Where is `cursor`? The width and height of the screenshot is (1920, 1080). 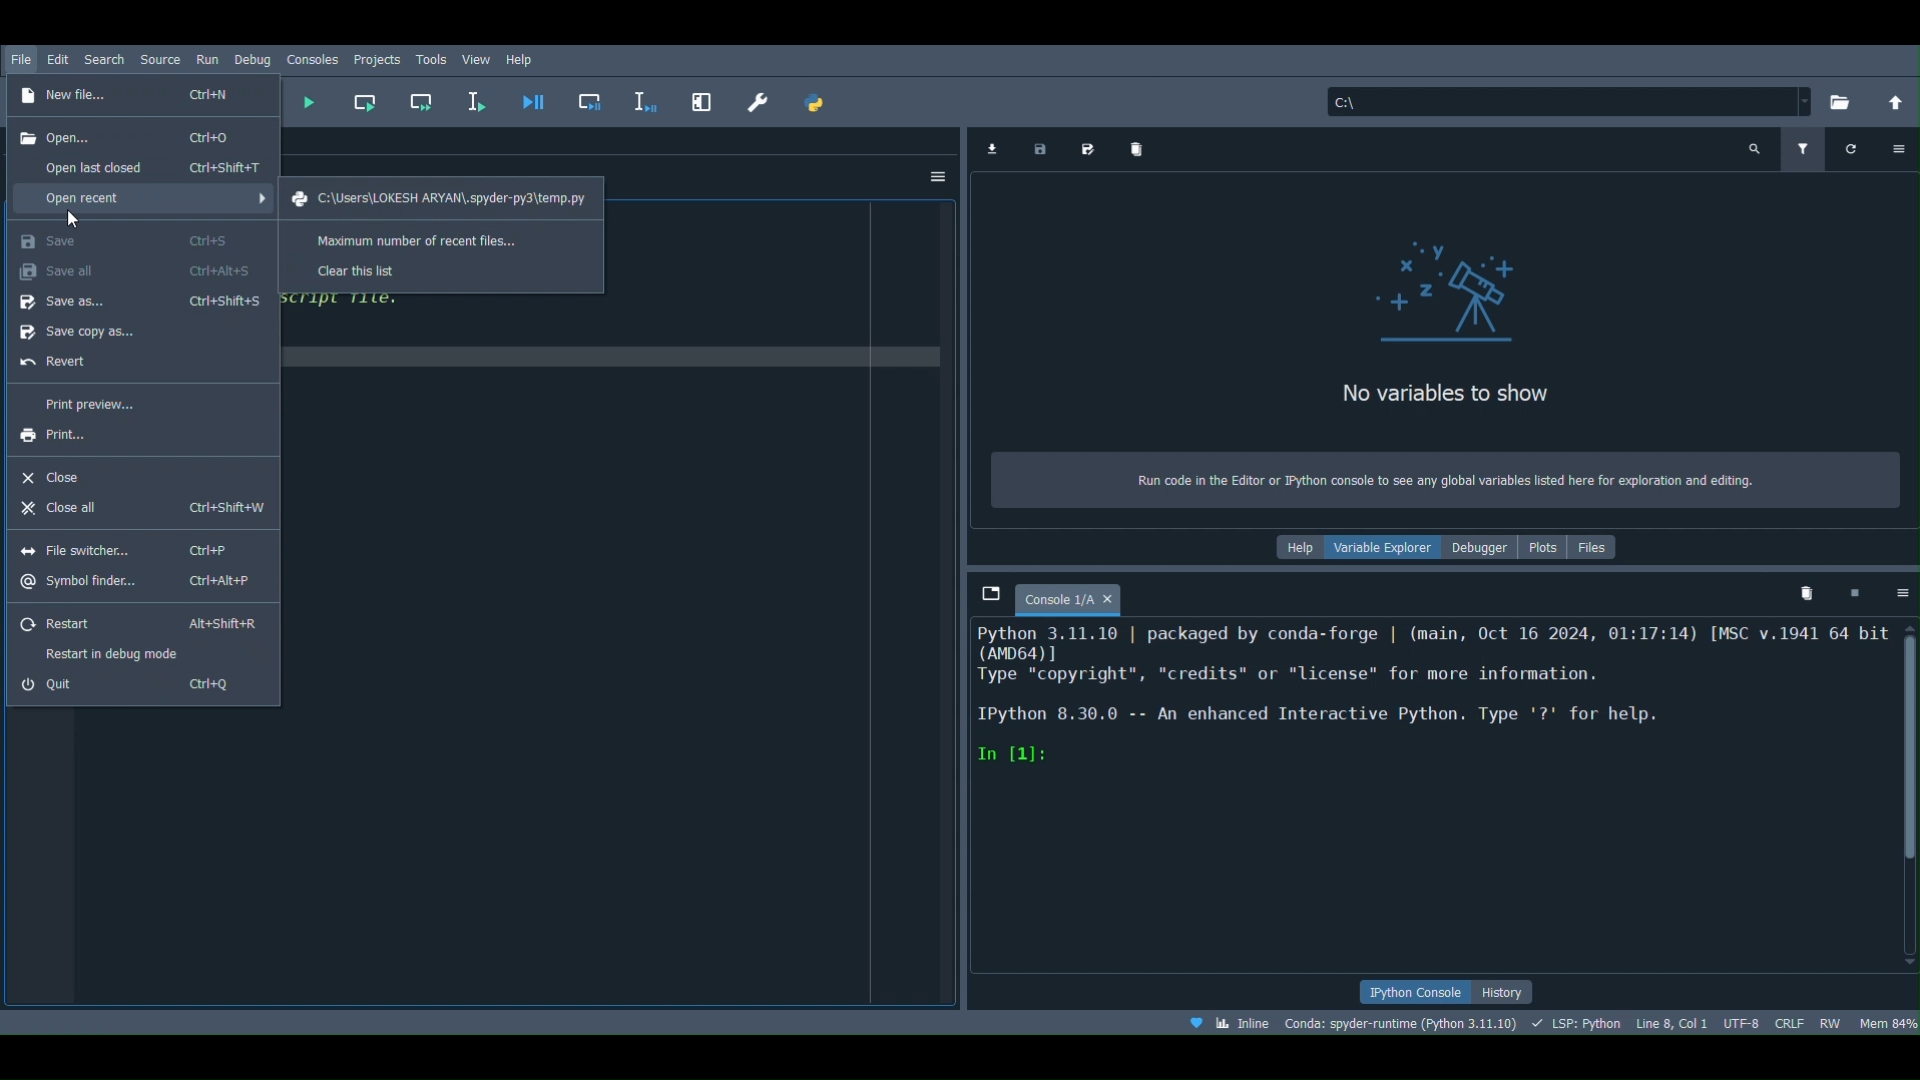
cursor is located at coordinates (74, 218).